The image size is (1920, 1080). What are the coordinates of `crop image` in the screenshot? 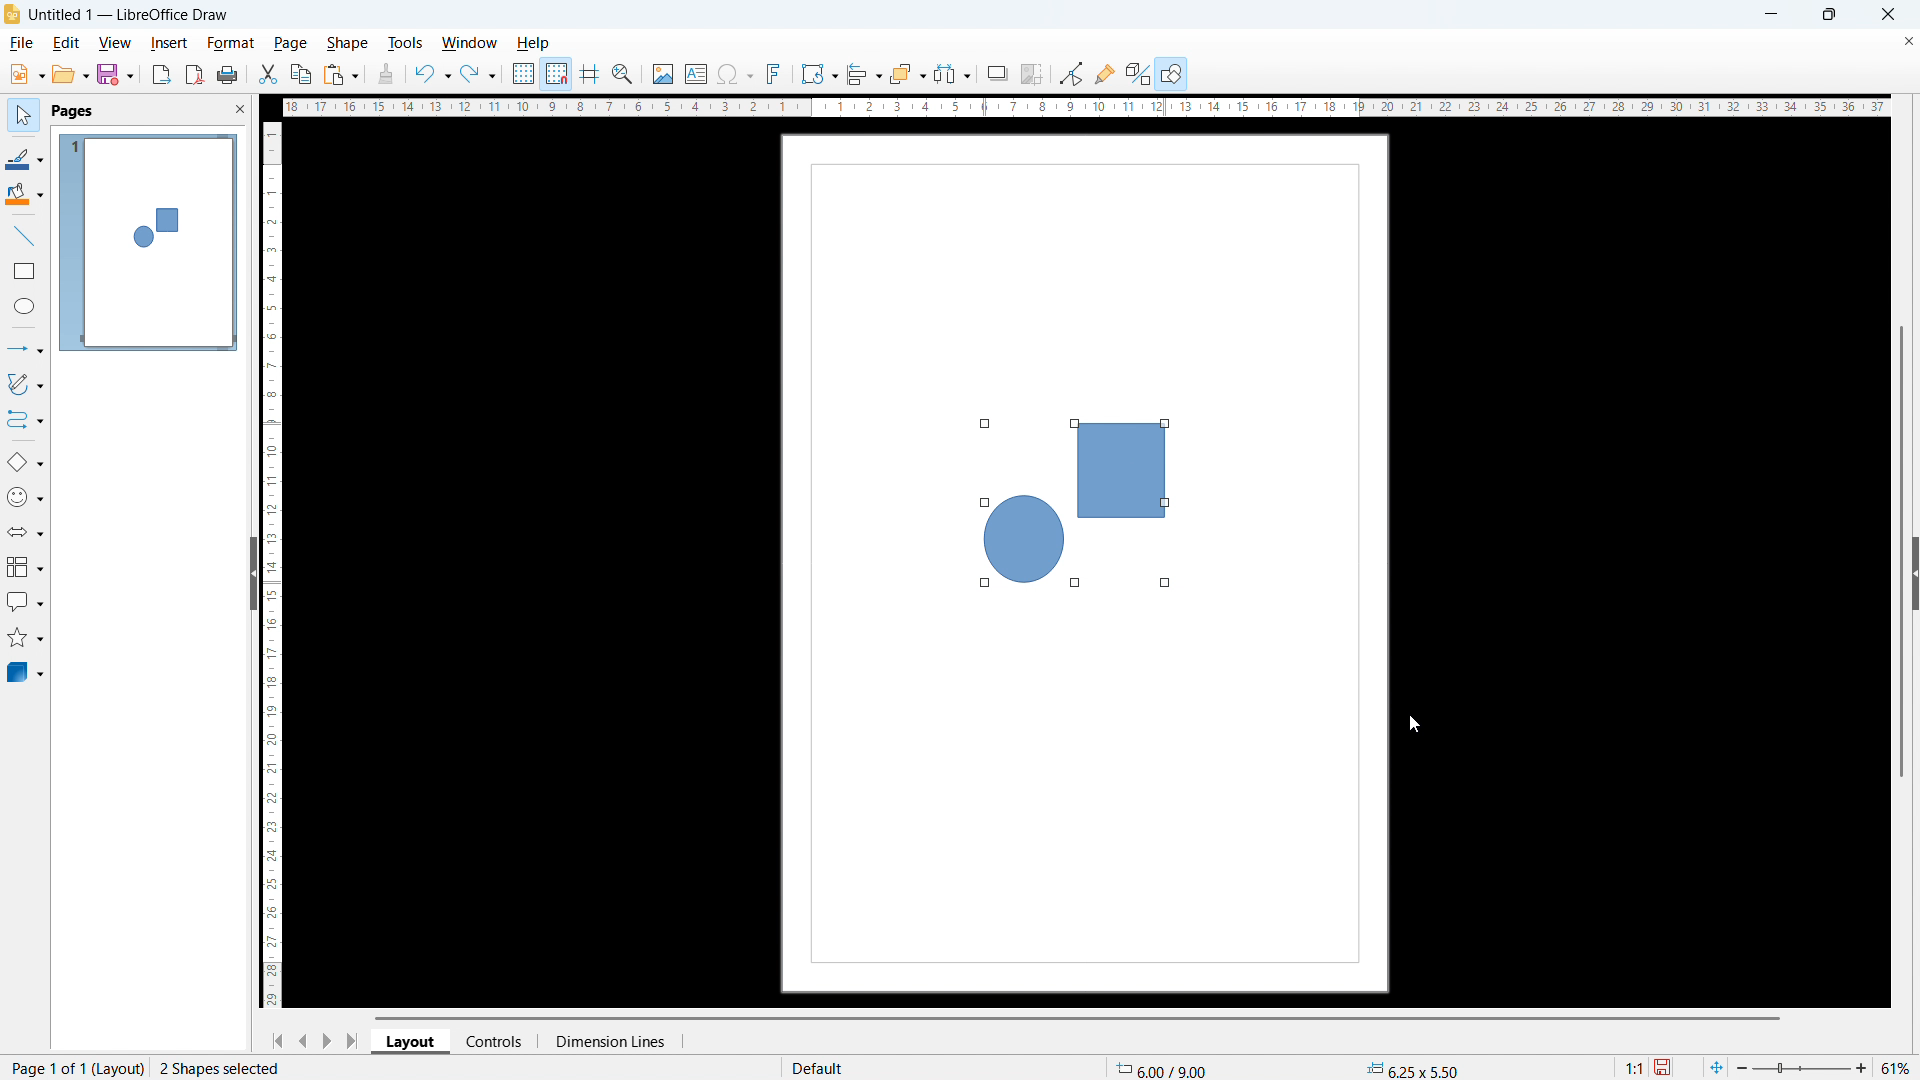 It's located at (1034, 73).